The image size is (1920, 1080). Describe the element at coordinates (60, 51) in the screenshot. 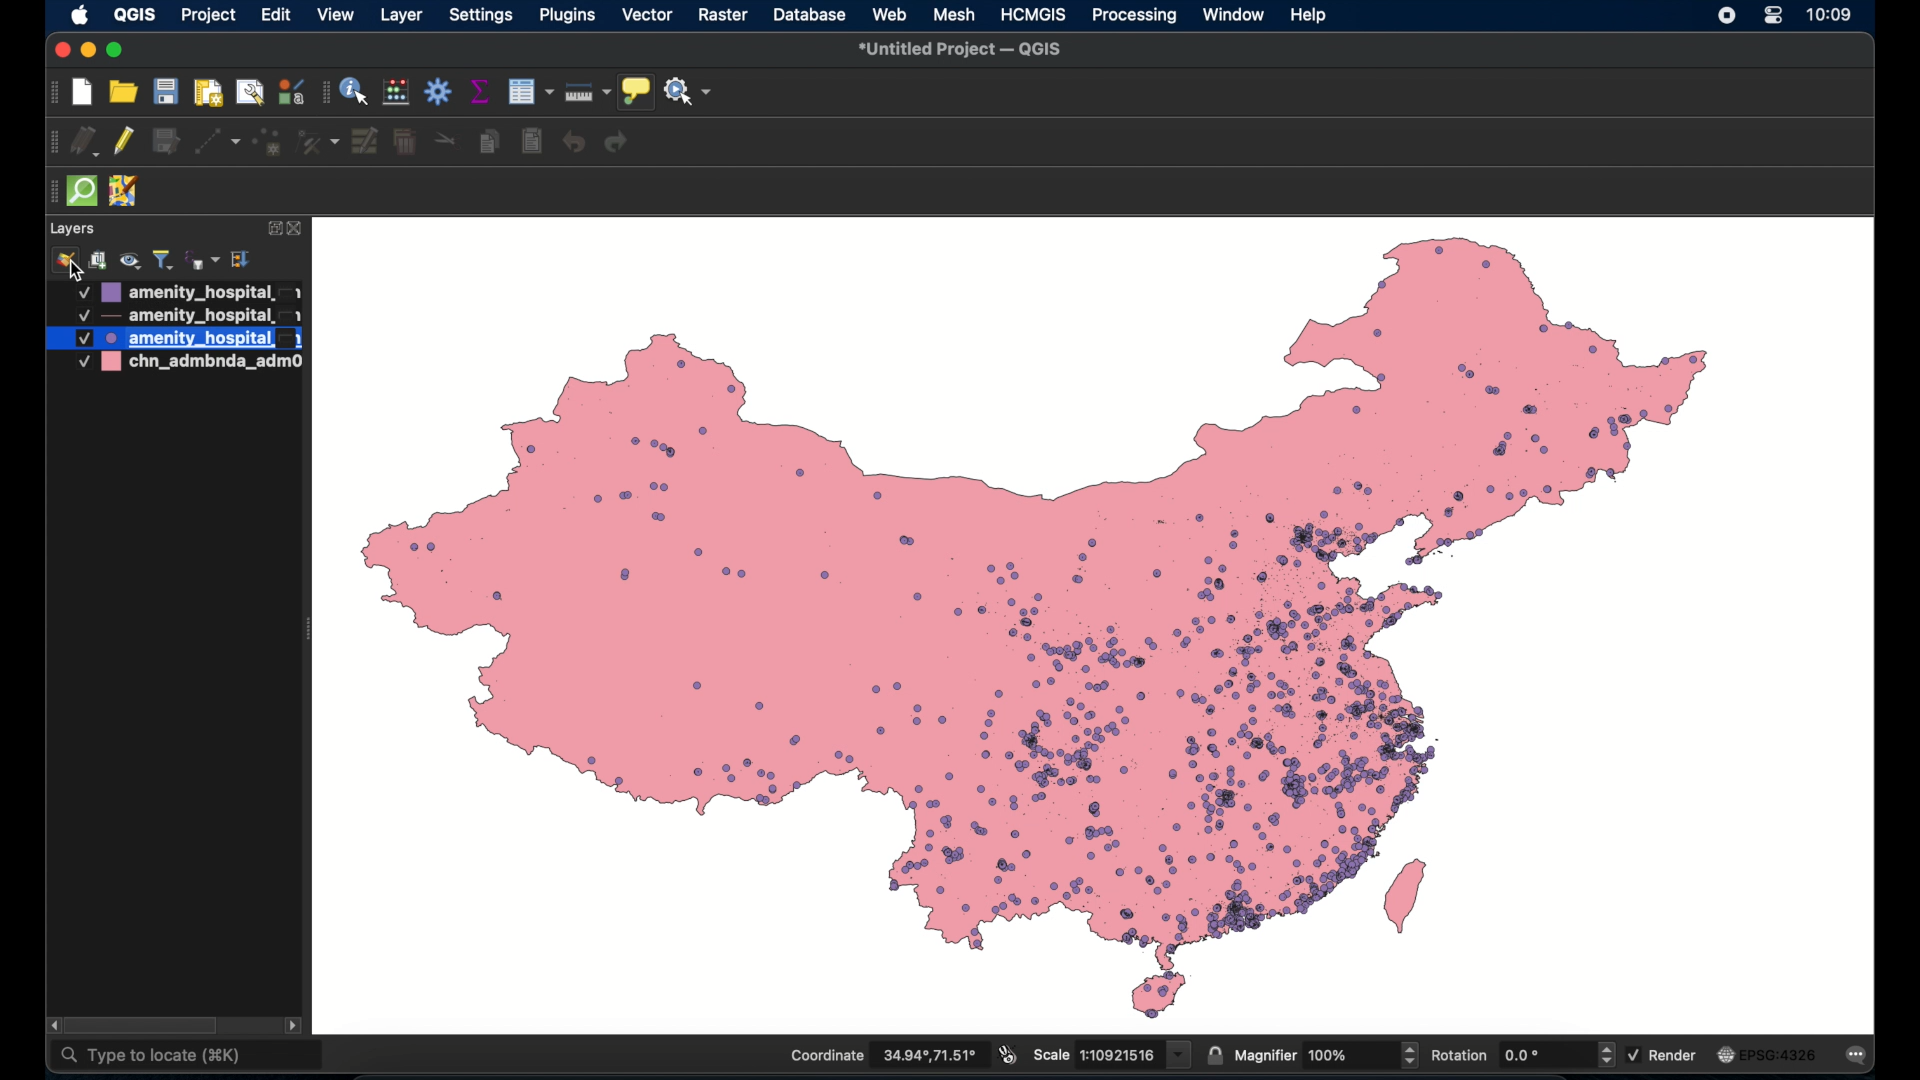

I see `close` at that location.